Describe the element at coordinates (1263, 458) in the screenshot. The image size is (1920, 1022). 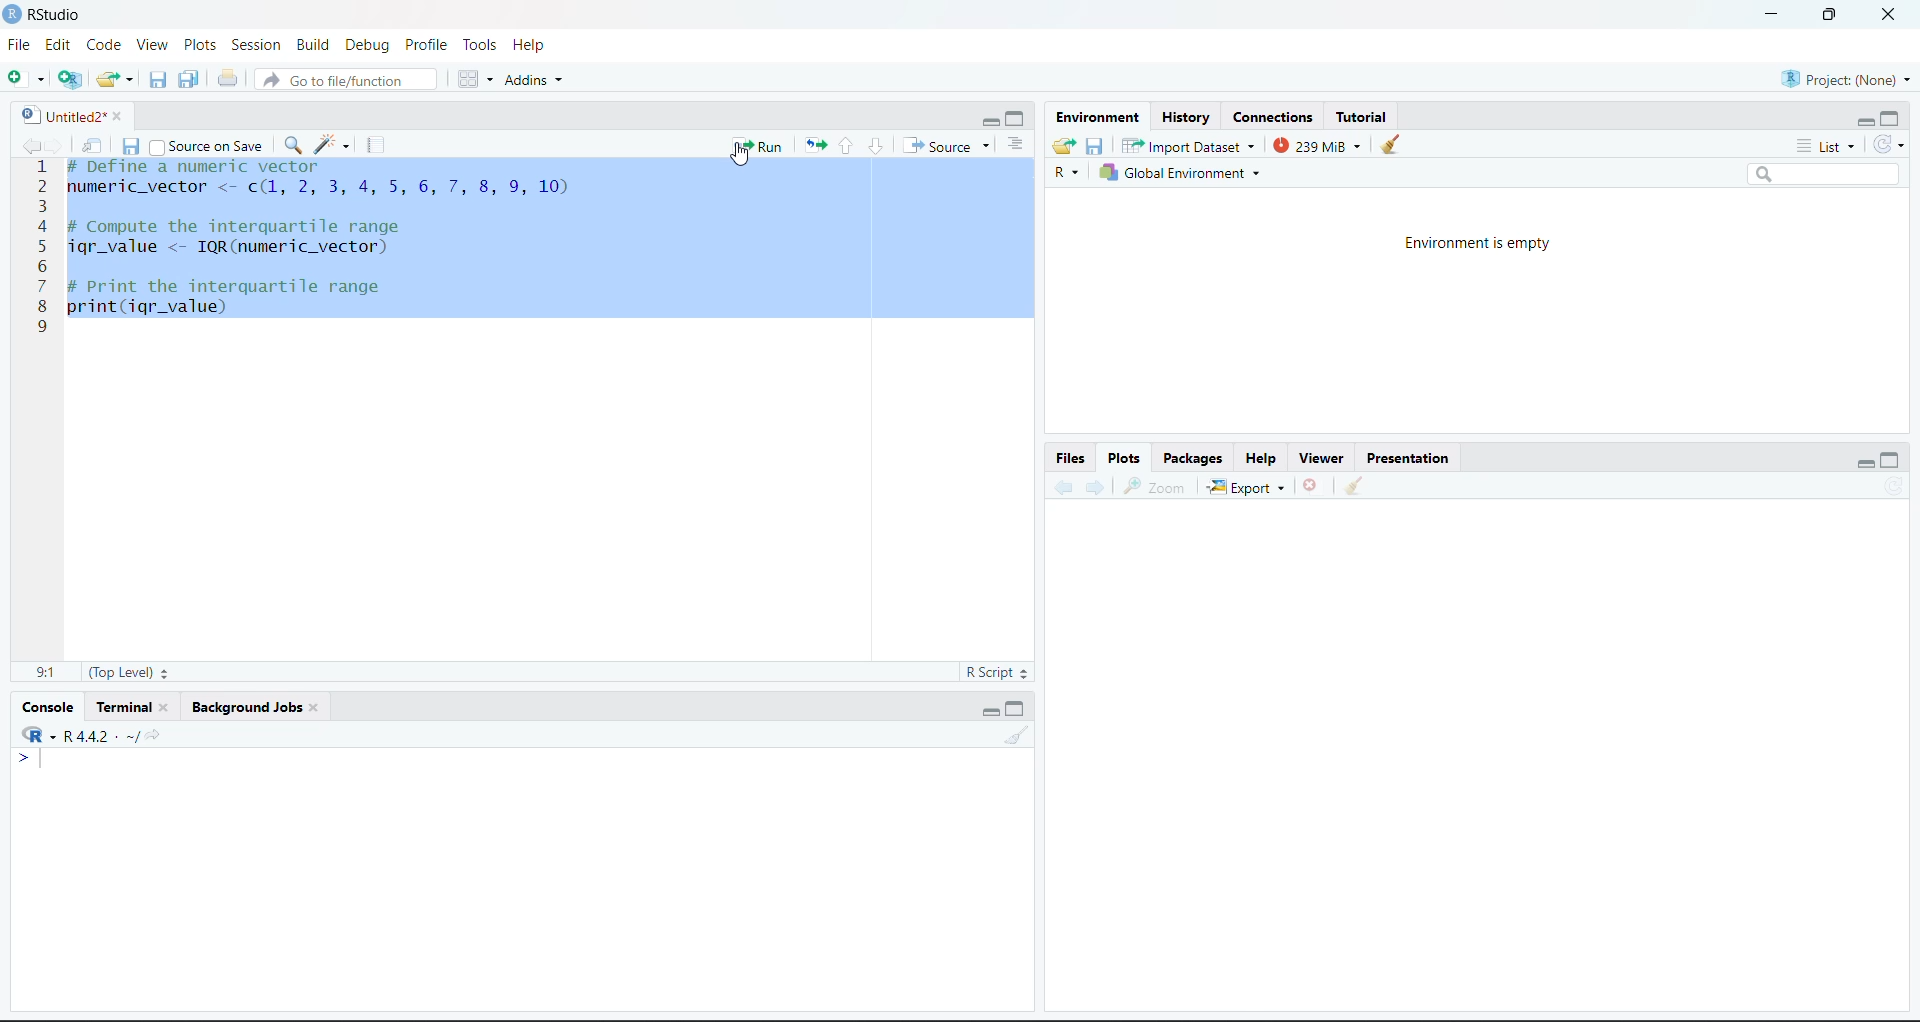
I see `Help` at that location.